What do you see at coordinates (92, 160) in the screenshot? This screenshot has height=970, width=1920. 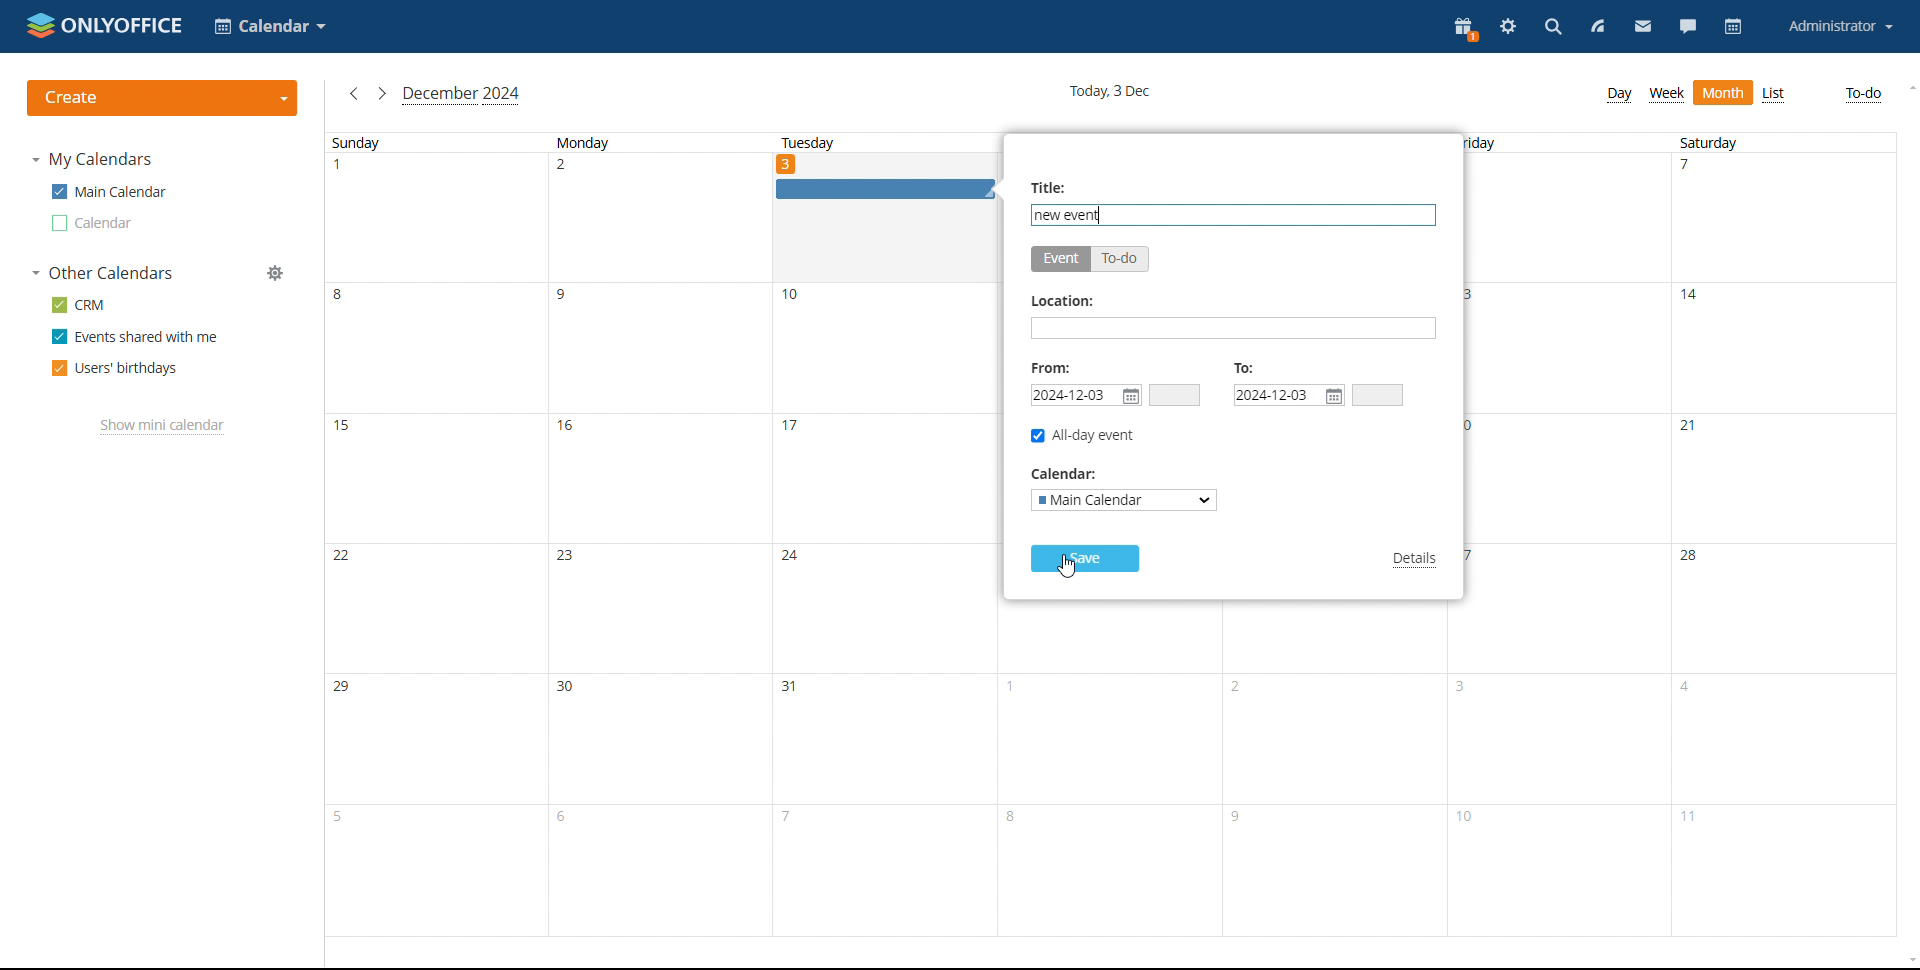 I see `my calendars` at bounding box center [92, 160].